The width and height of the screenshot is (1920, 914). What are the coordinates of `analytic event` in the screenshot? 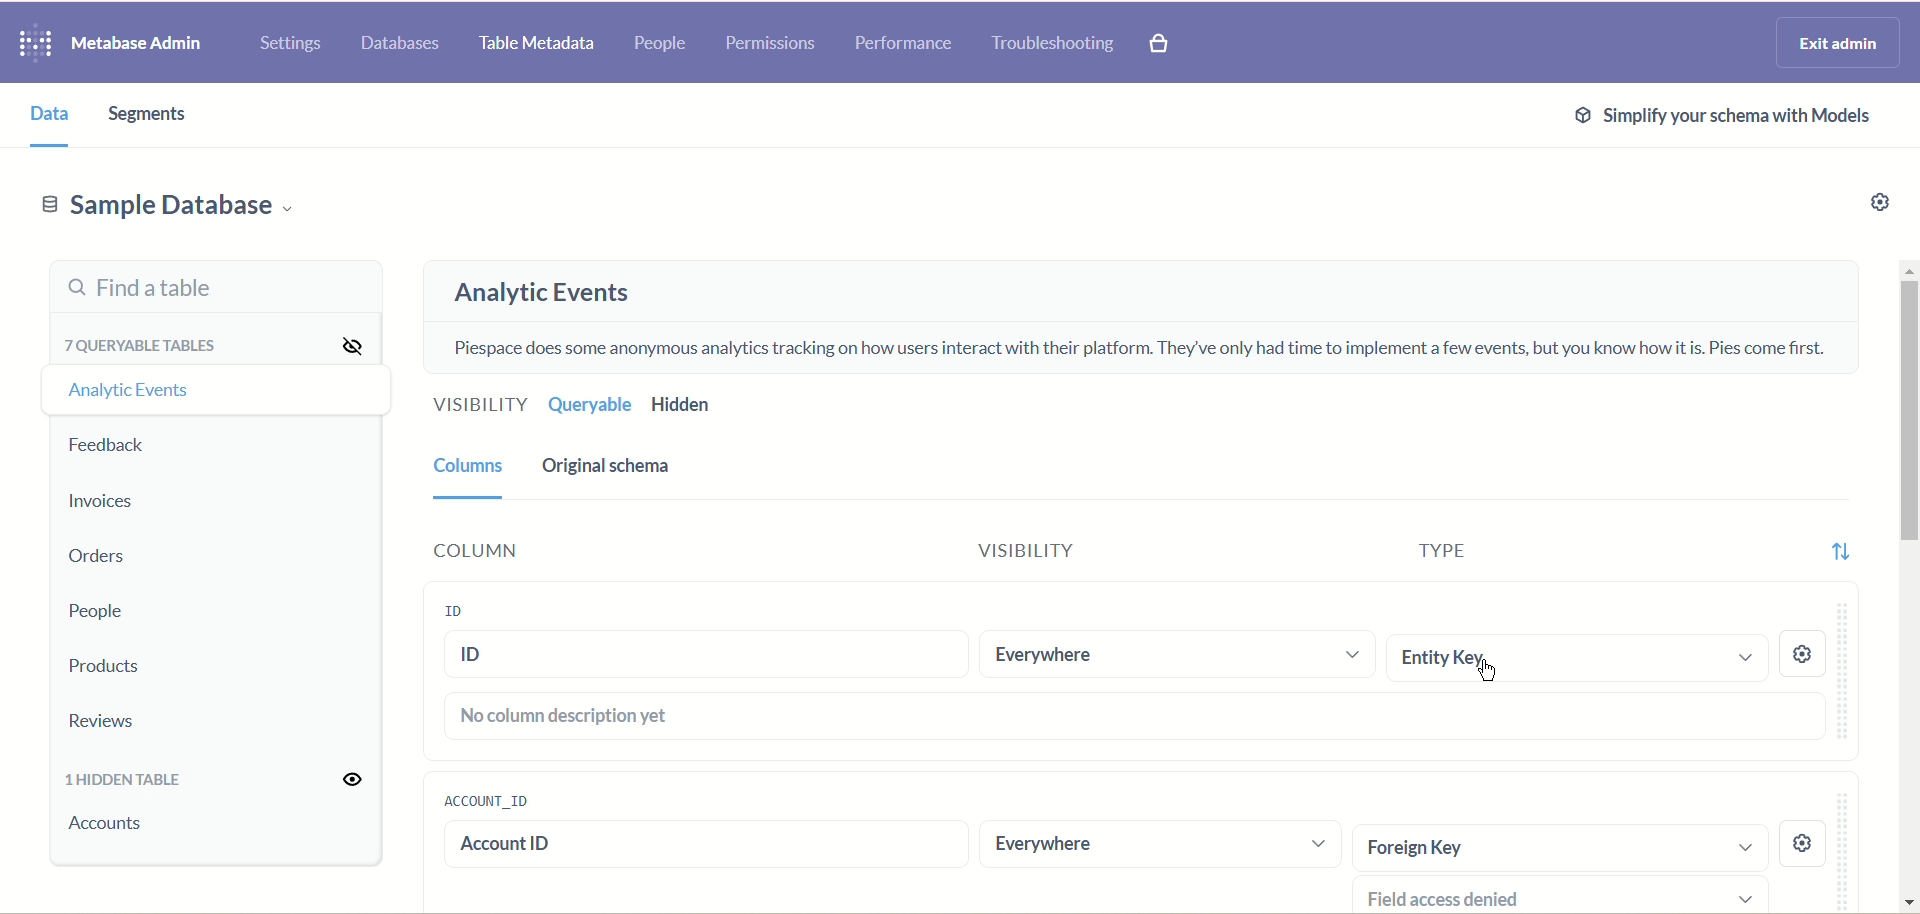 It's located at (125, 388).